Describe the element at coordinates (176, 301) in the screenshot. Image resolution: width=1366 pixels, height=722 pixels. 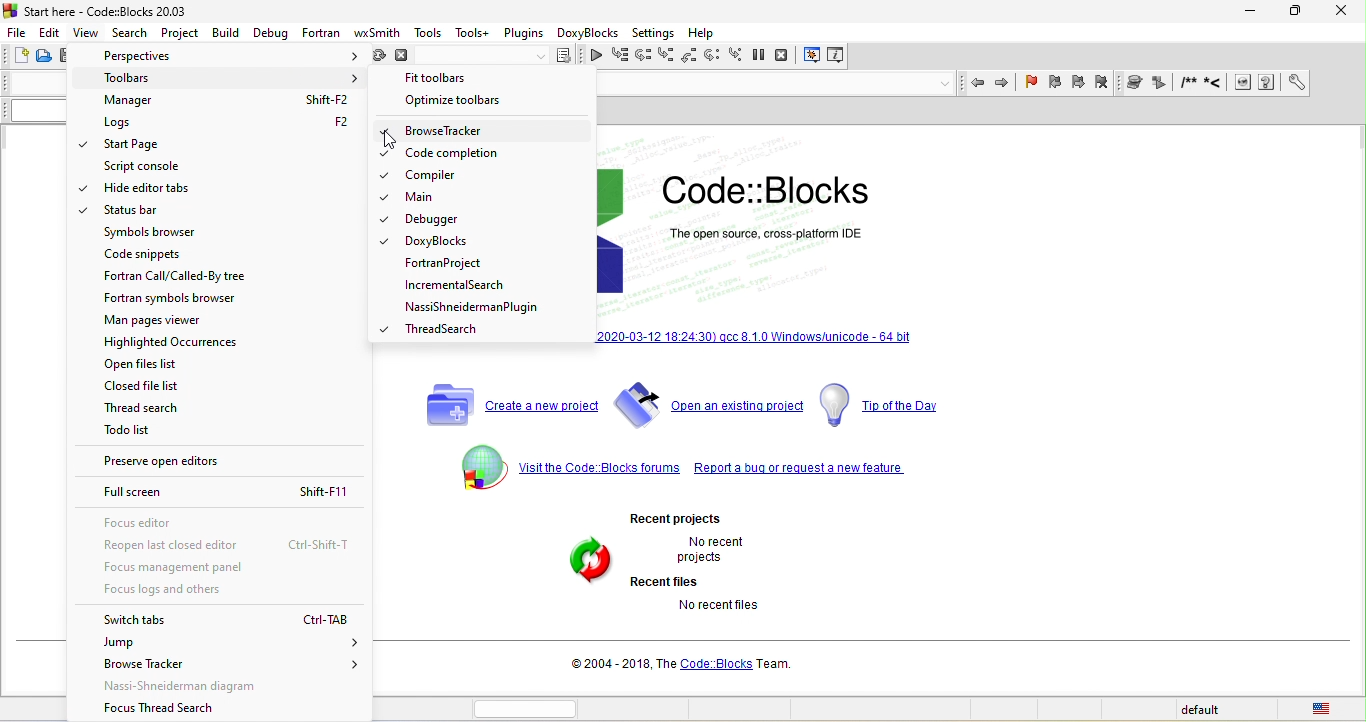
I see `fortran symbols browser` at that location.